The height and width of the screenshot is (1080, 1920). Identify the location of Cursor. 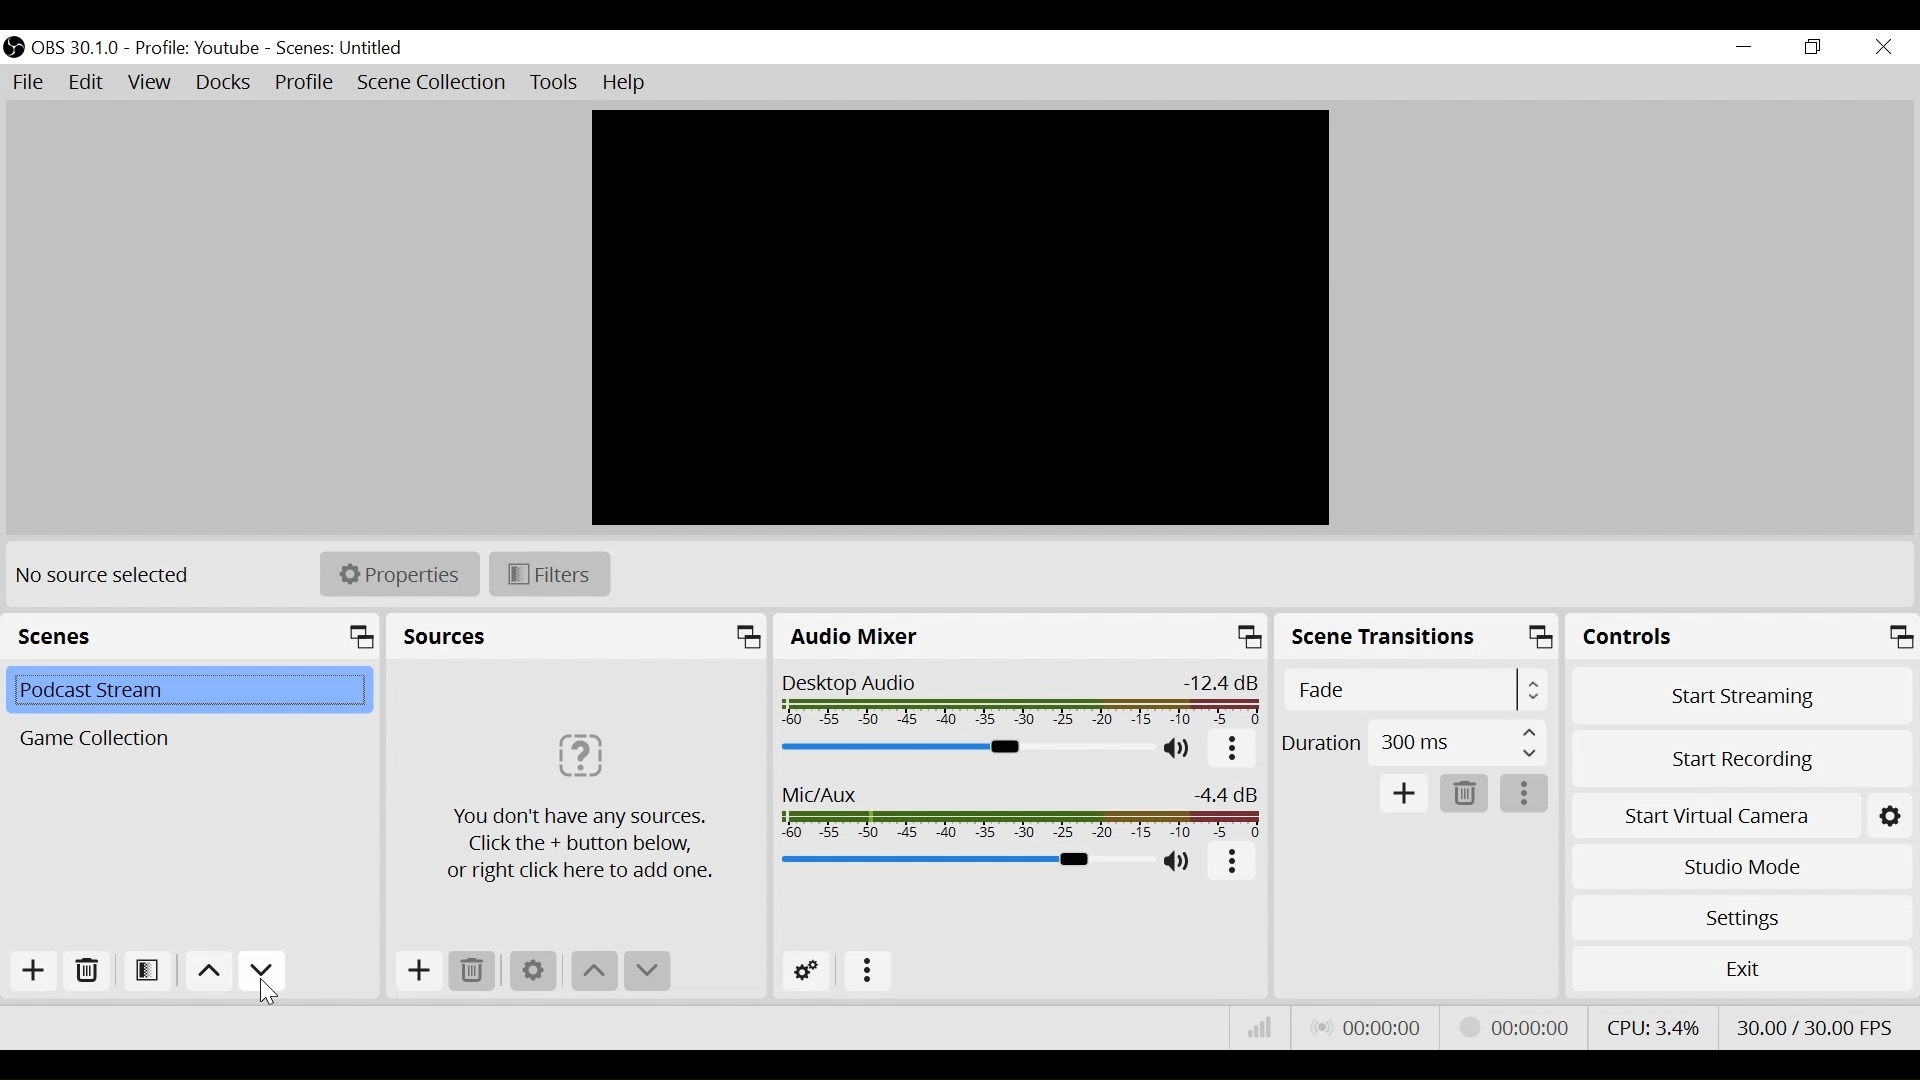
(266, 994).